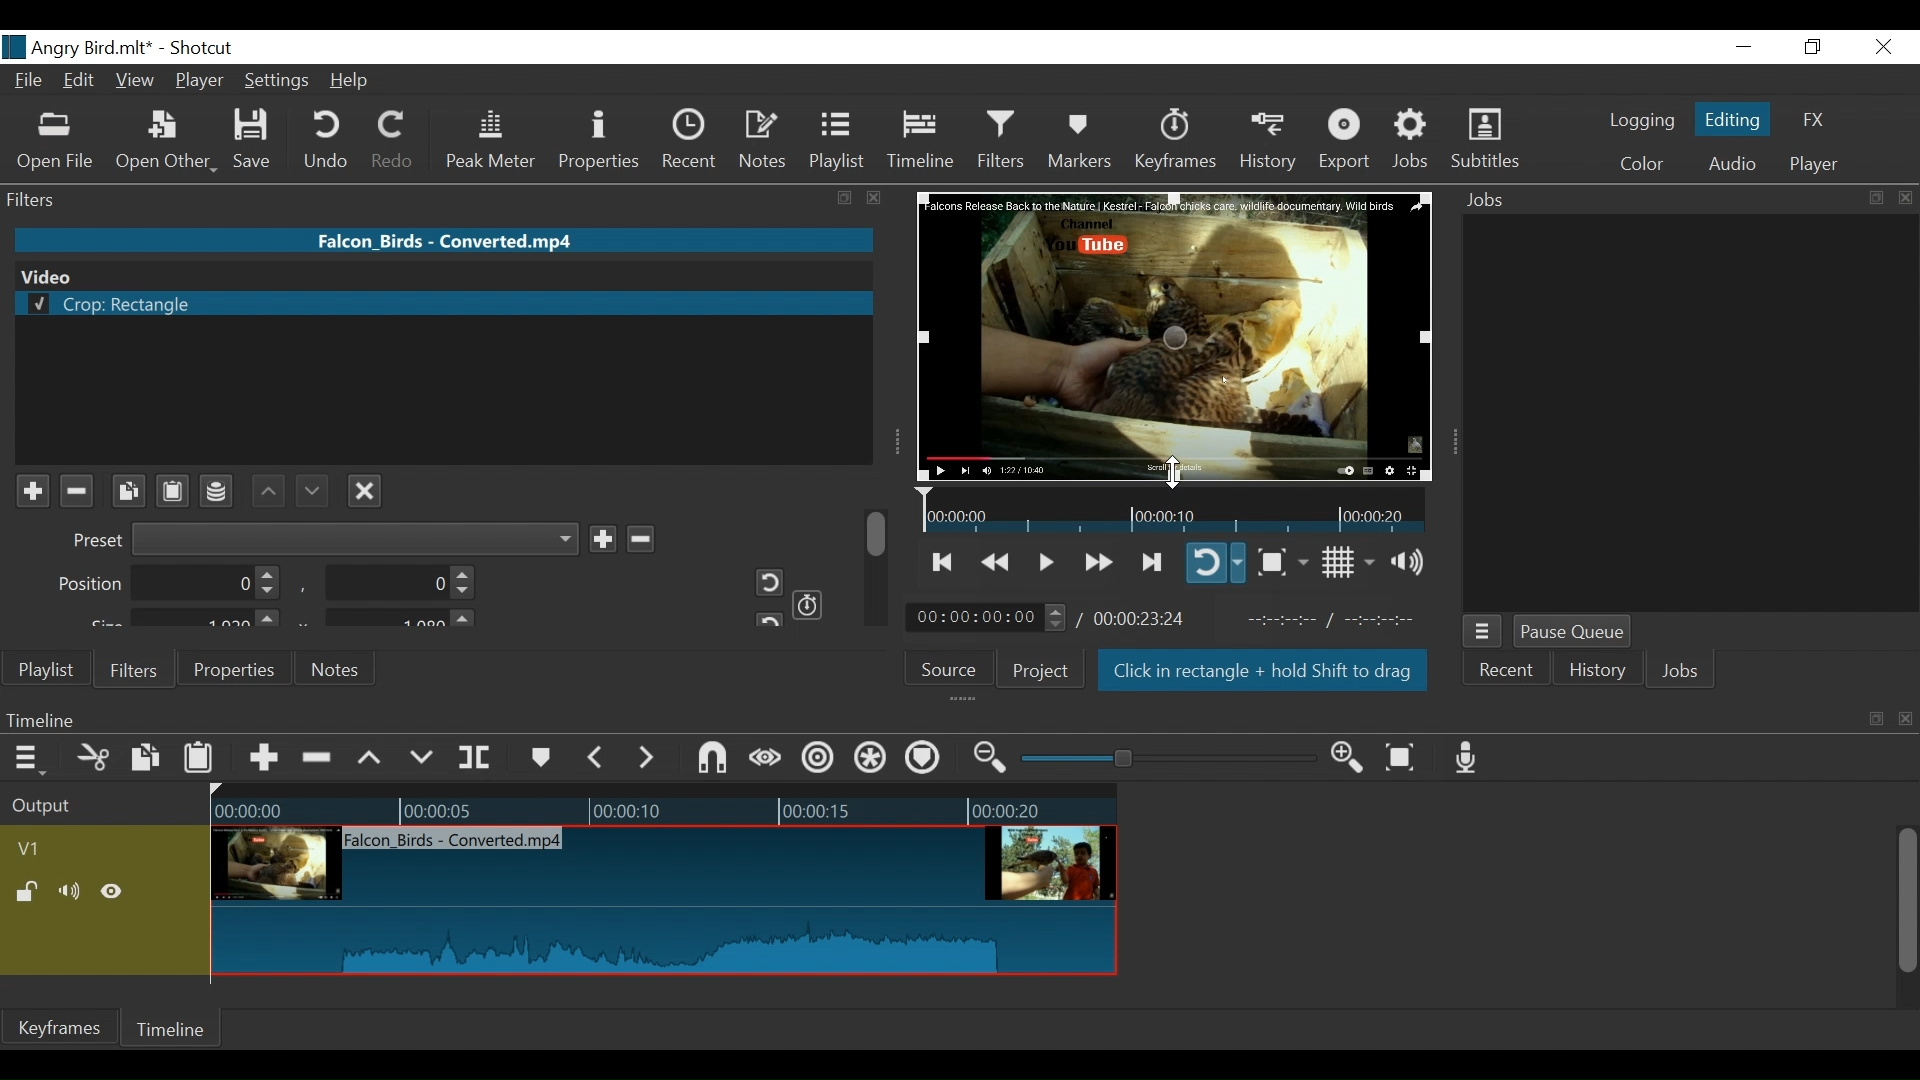  What do you see at coordinates (322, 539) in the screenshot?
I see `Present` at bounding box center [322, 539].